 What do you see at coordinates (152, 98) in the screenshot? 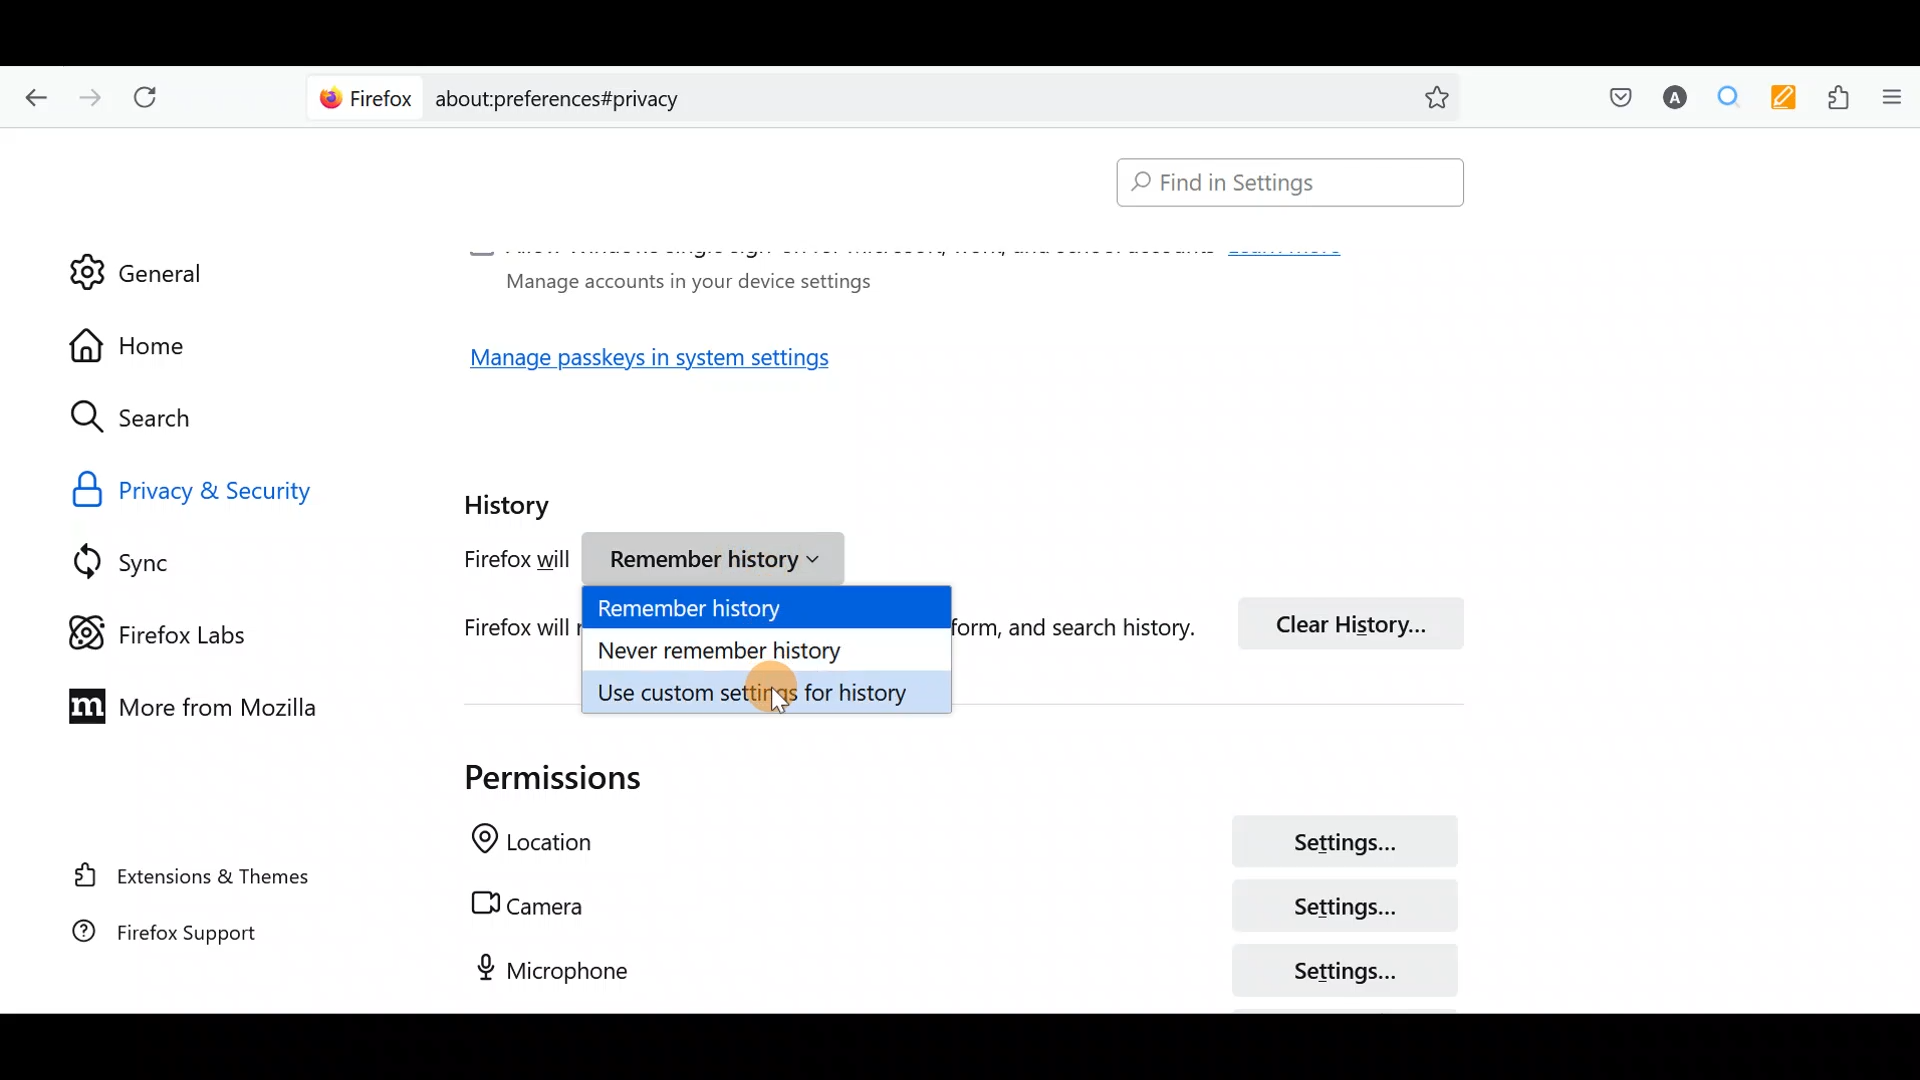
I see `Reload current page` at bounding box center [152, 98].